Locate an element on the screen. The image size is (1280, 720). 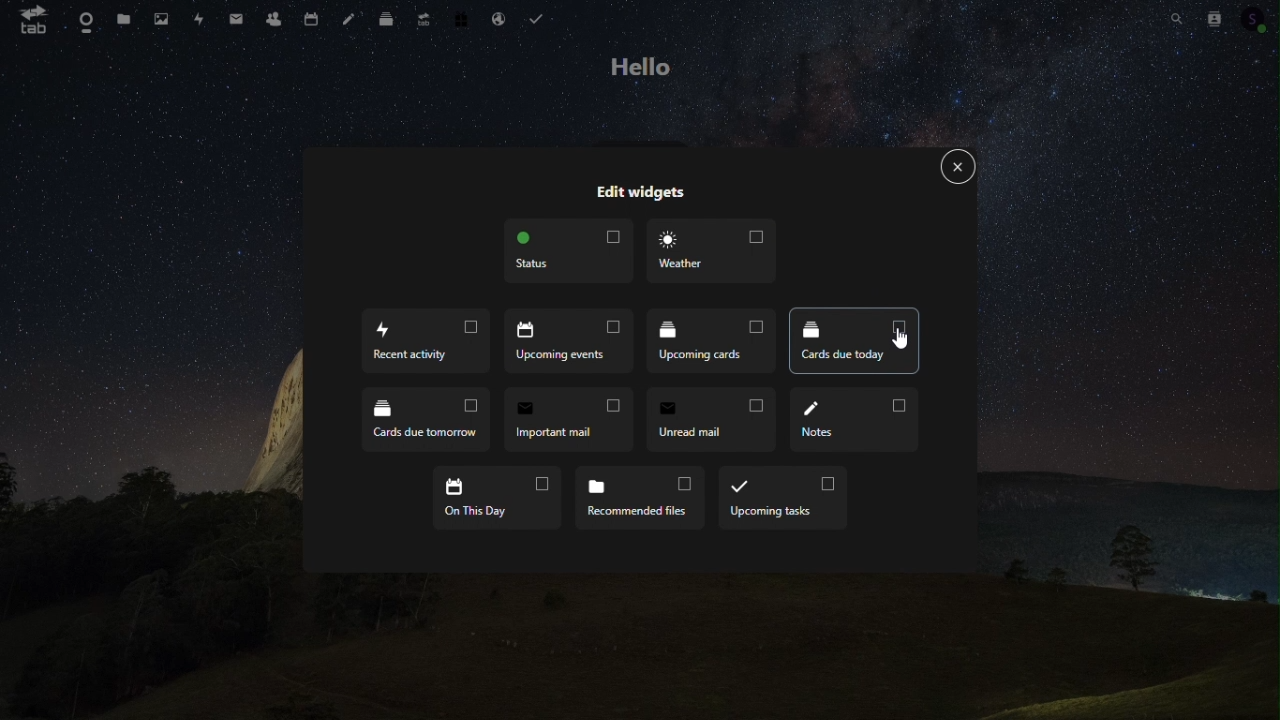
Deck is located at coordinates (389, 17).